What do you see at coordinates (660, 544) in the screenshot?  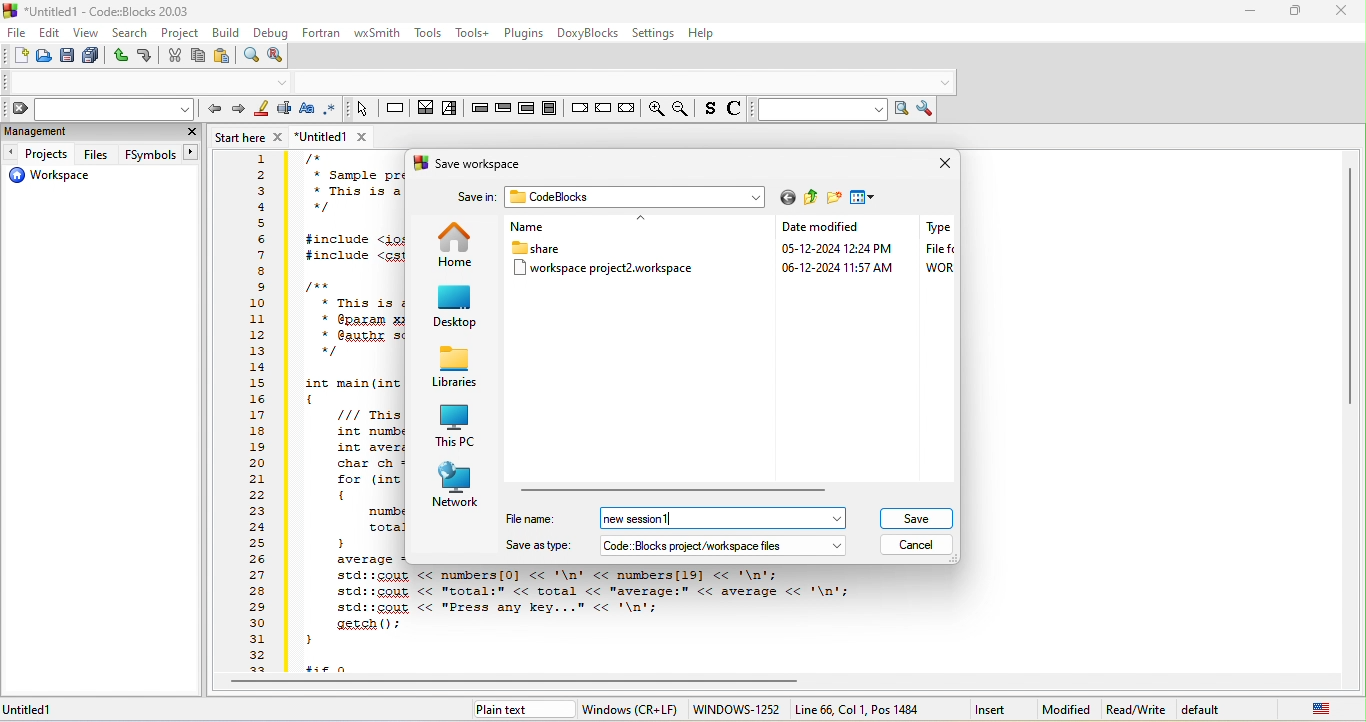 I see `save as type` at bounding box center [660, 544].